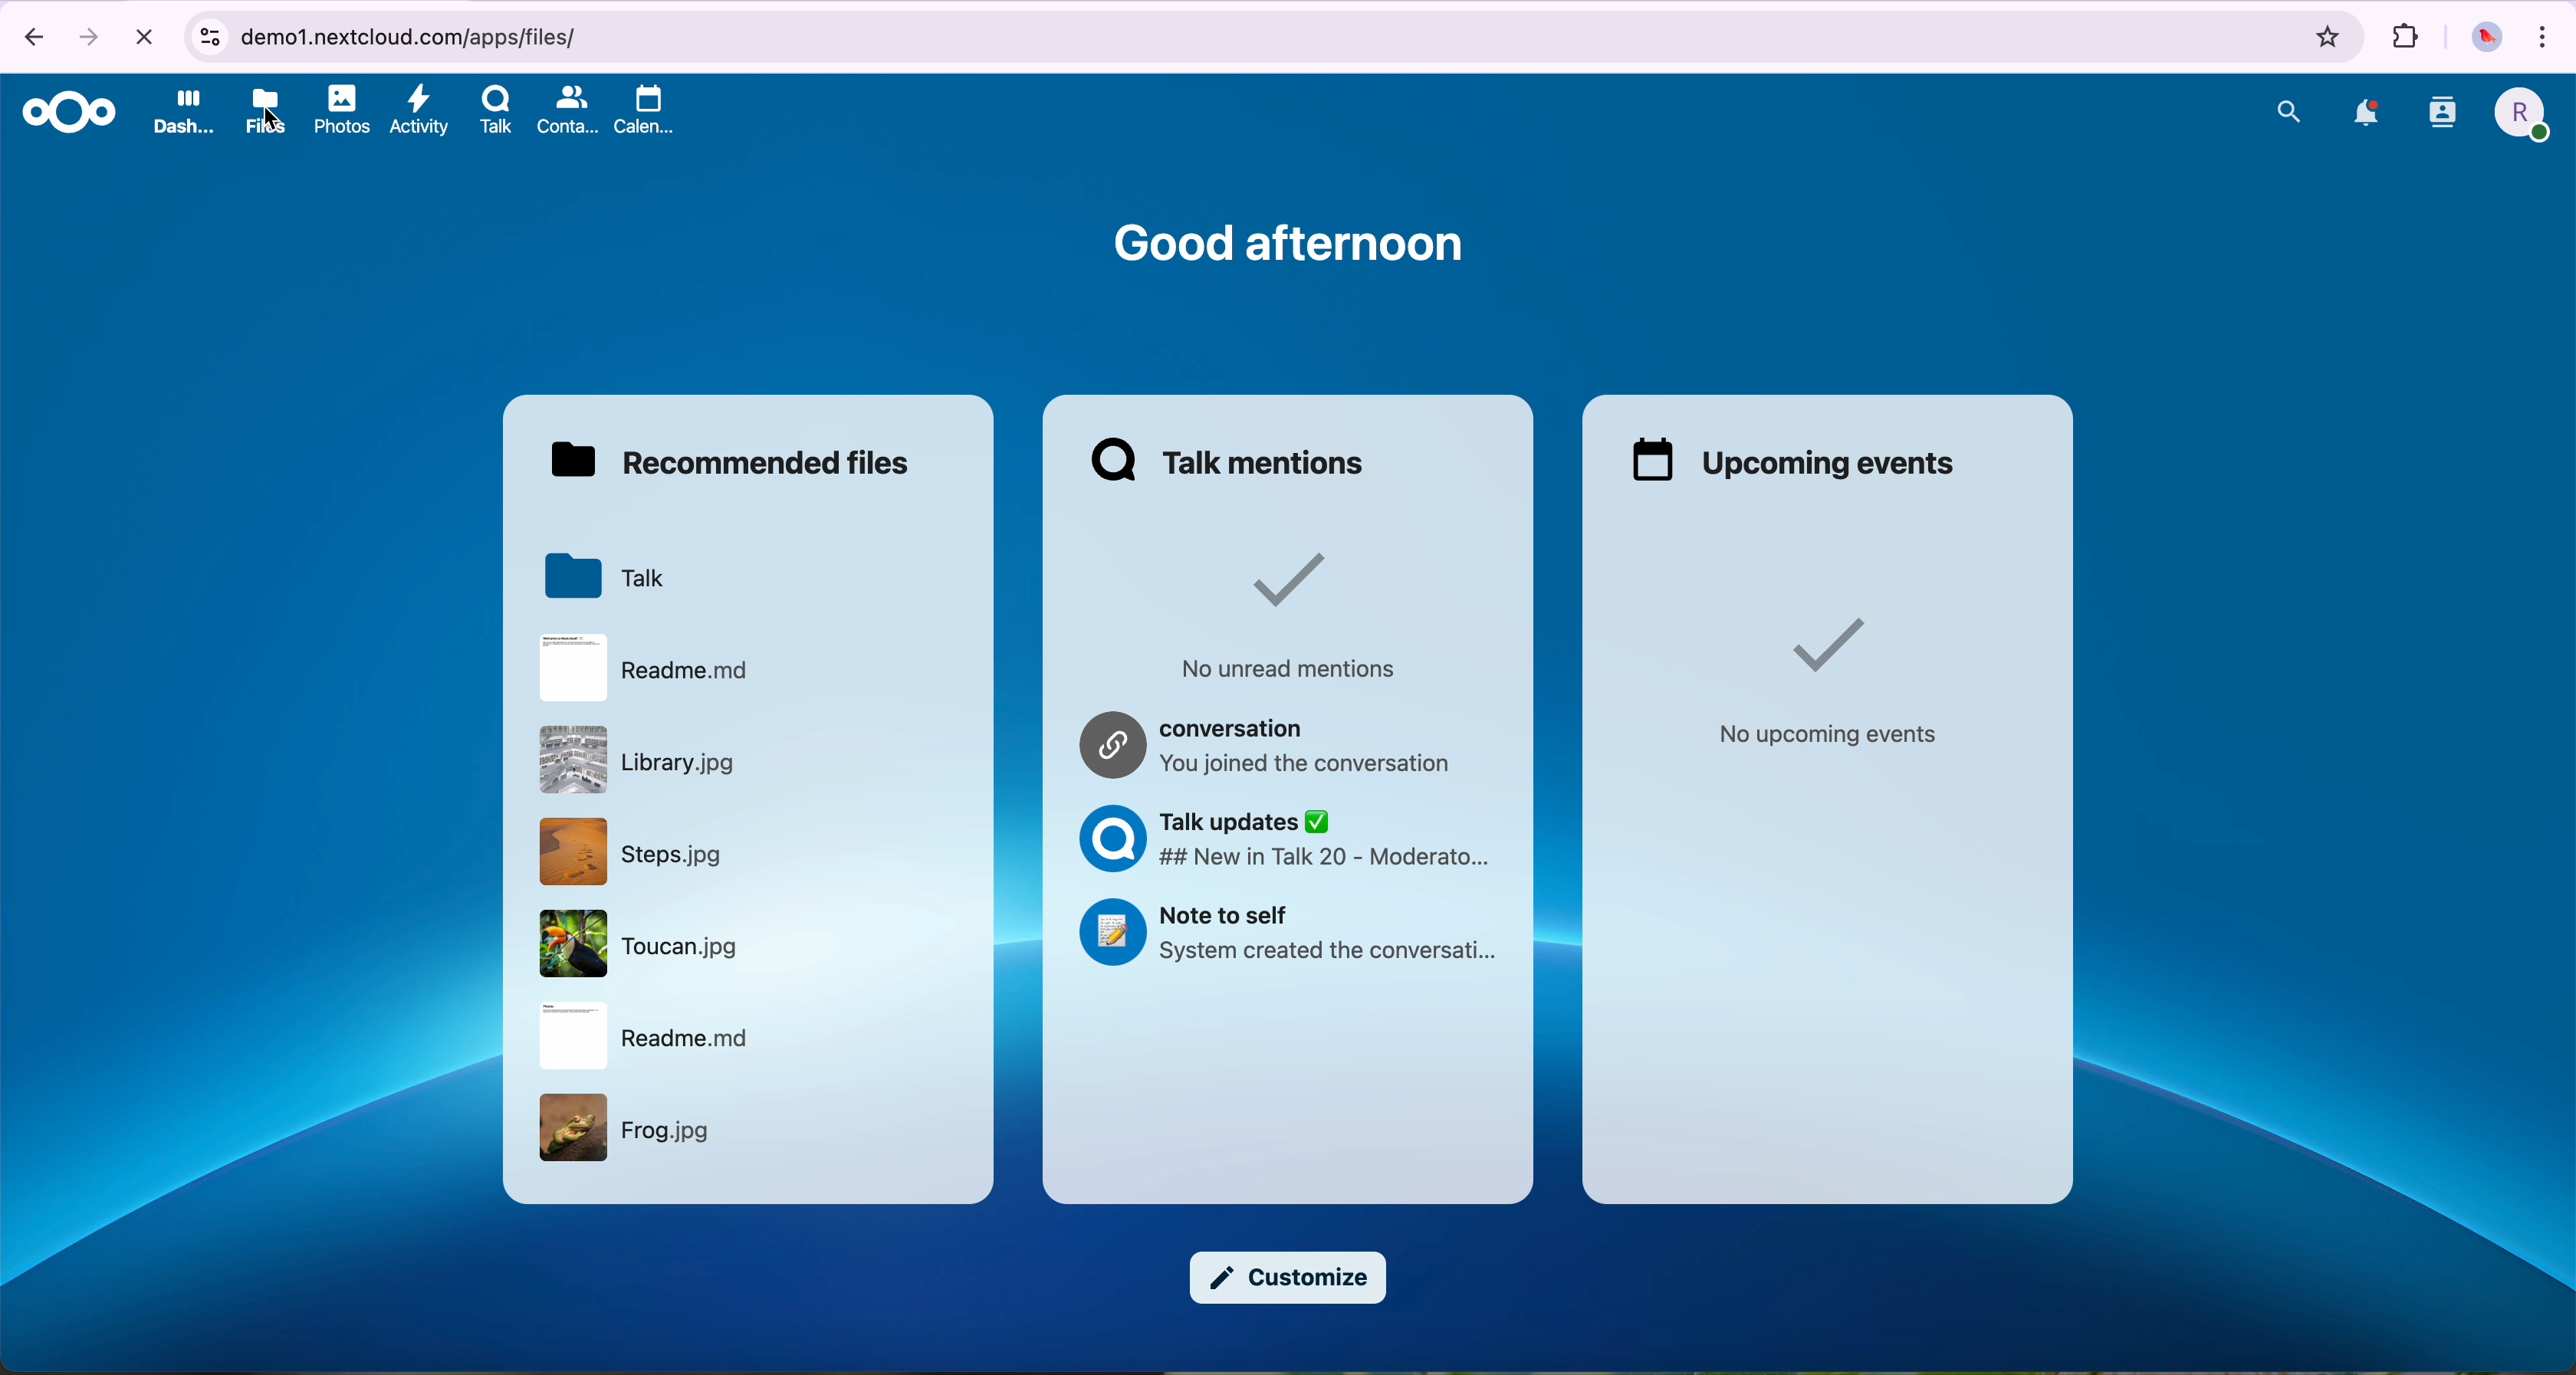 Image resolution: width=2576 pixels, height=1375 pixels. I want to click on talk mentions, so click(1231, 461).